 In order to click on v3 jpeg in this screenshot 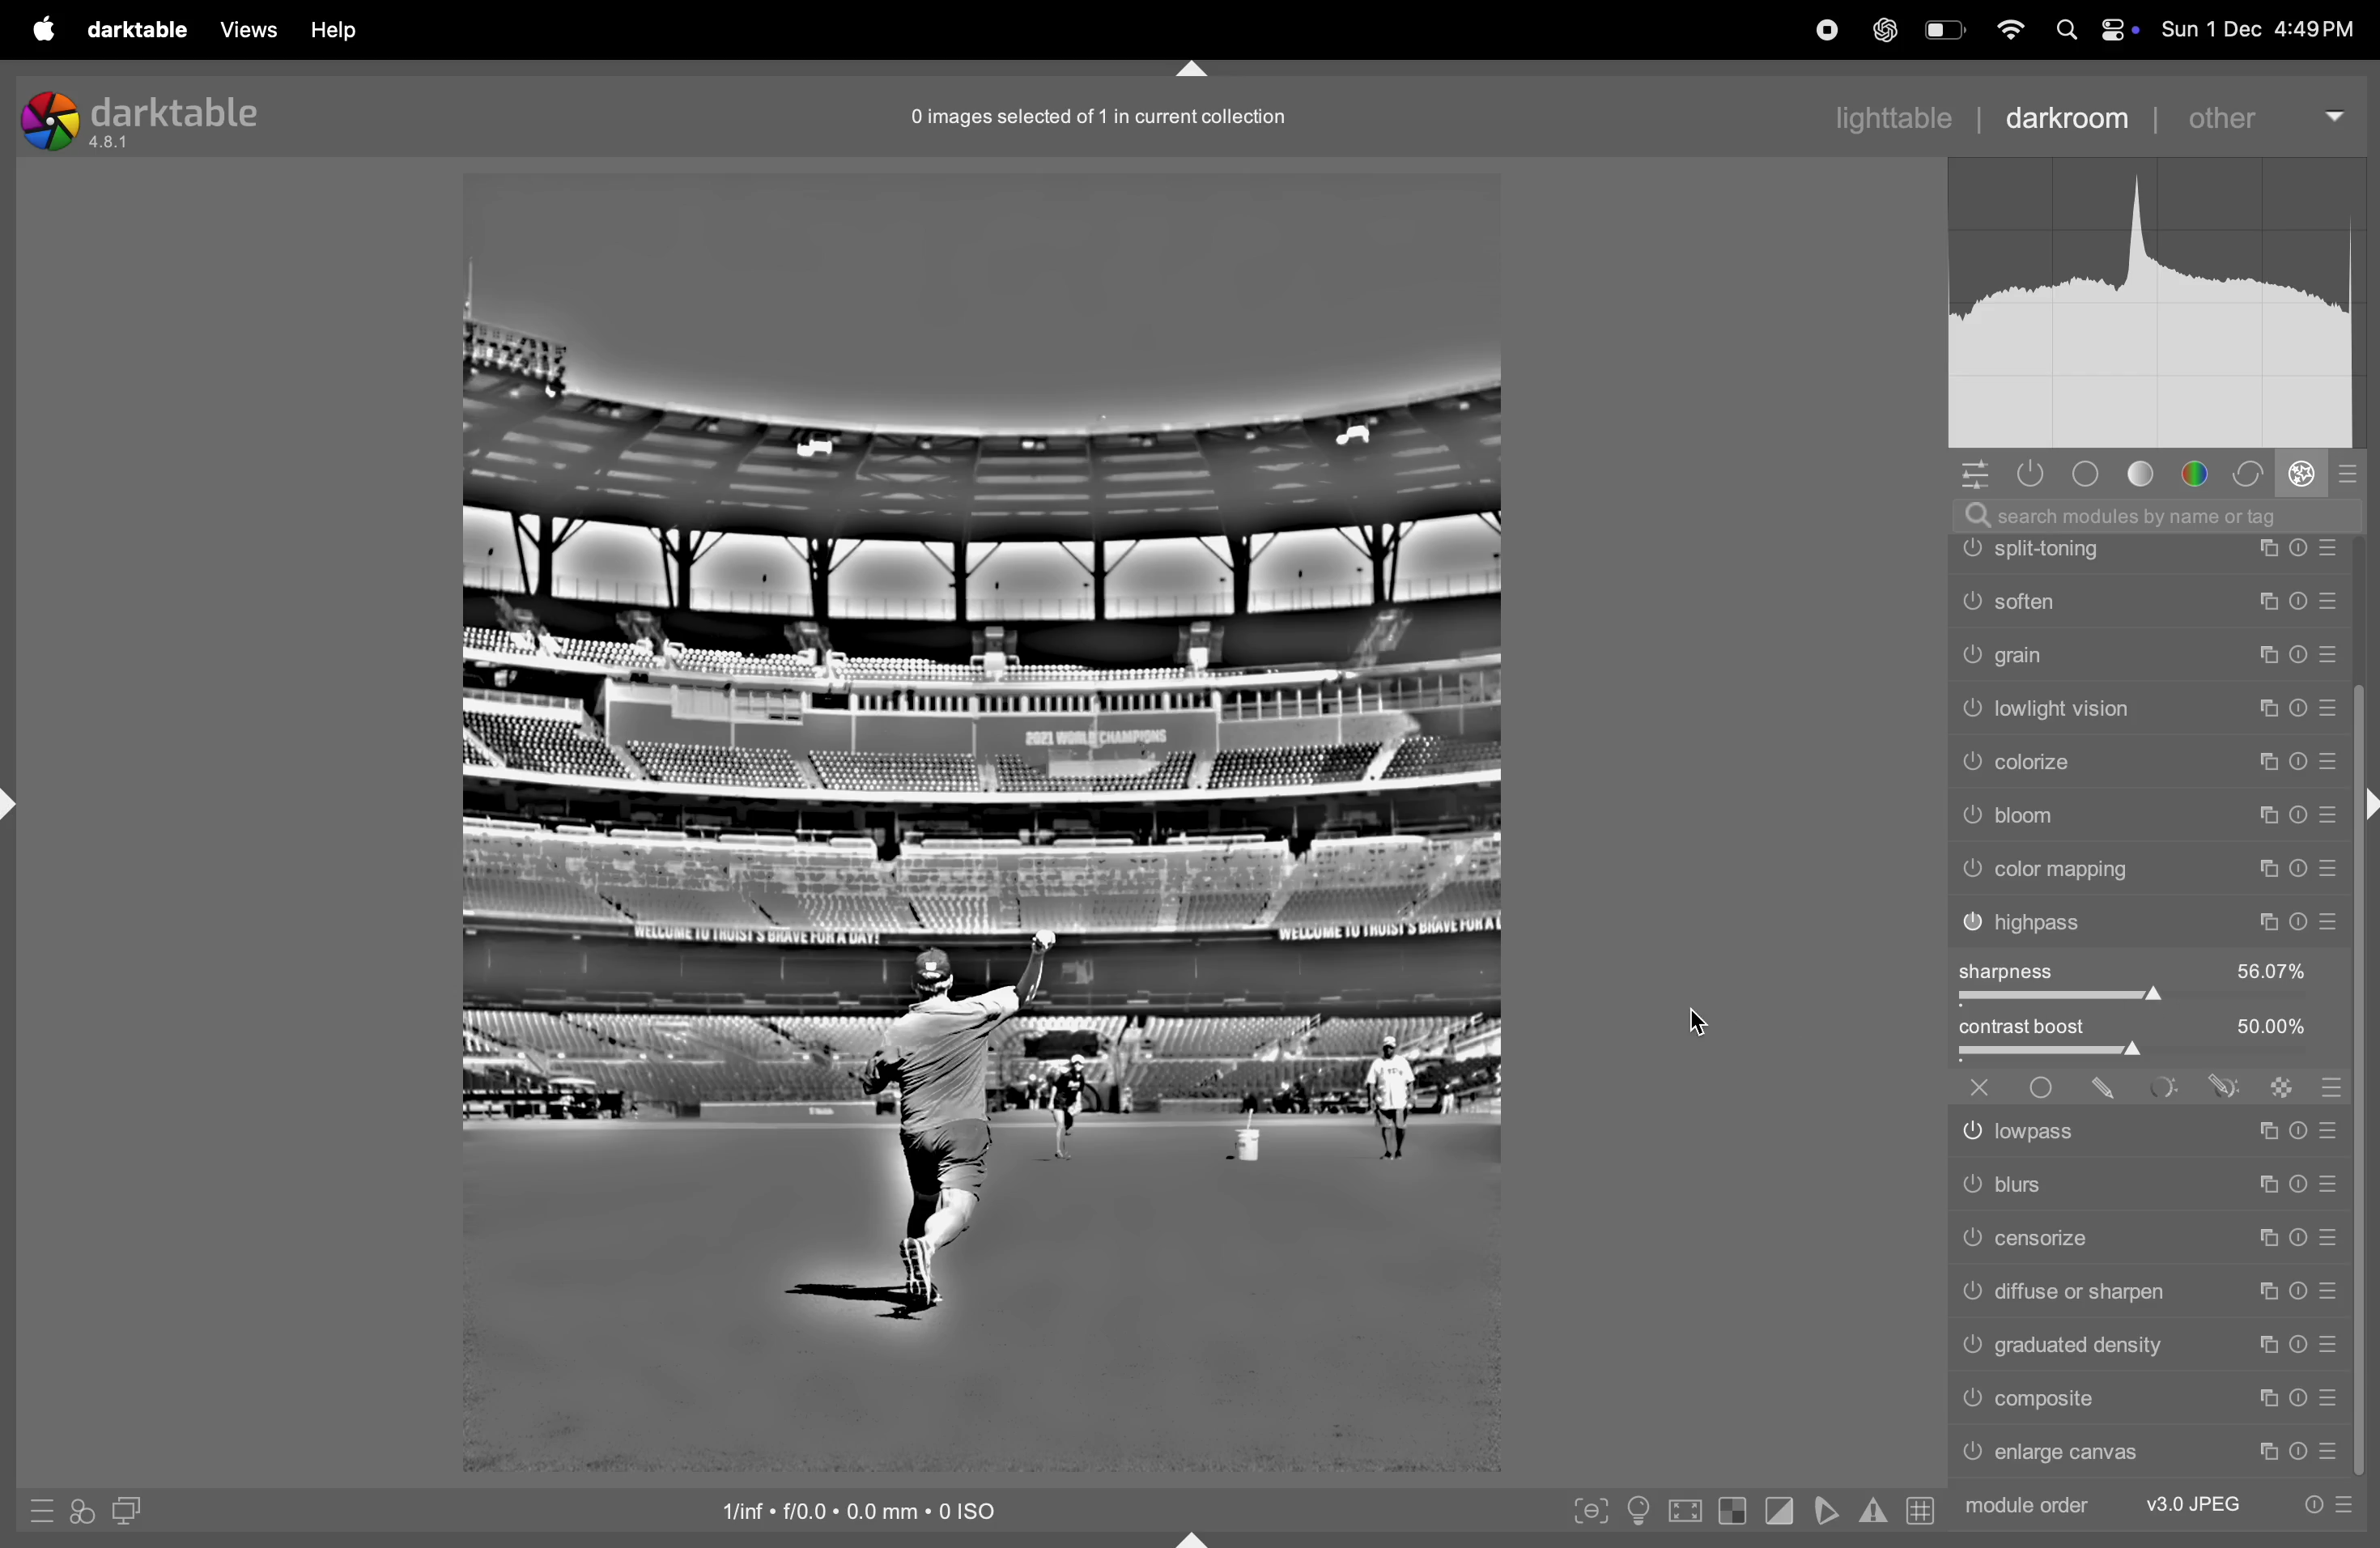, I will do `click(2190, 1501)`.